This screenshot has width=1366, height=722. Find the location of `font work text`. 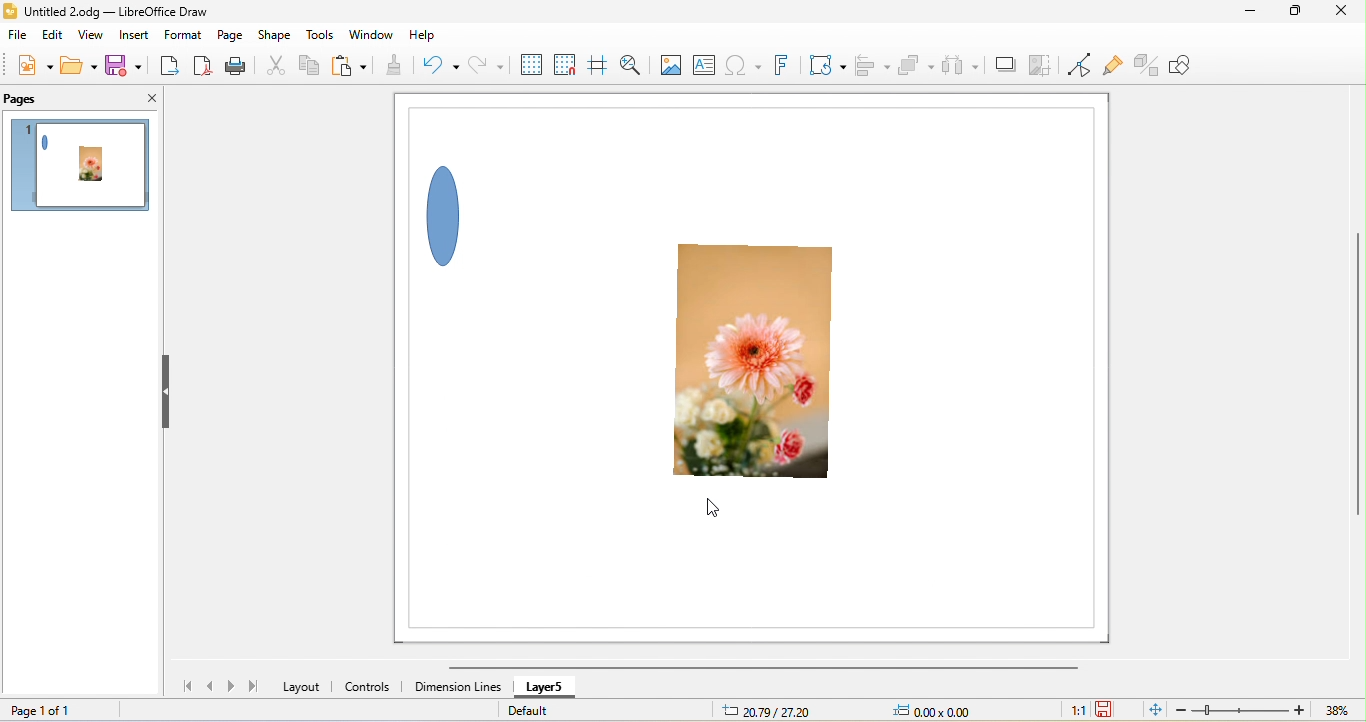

font work text is located at coordinates (775, 65).